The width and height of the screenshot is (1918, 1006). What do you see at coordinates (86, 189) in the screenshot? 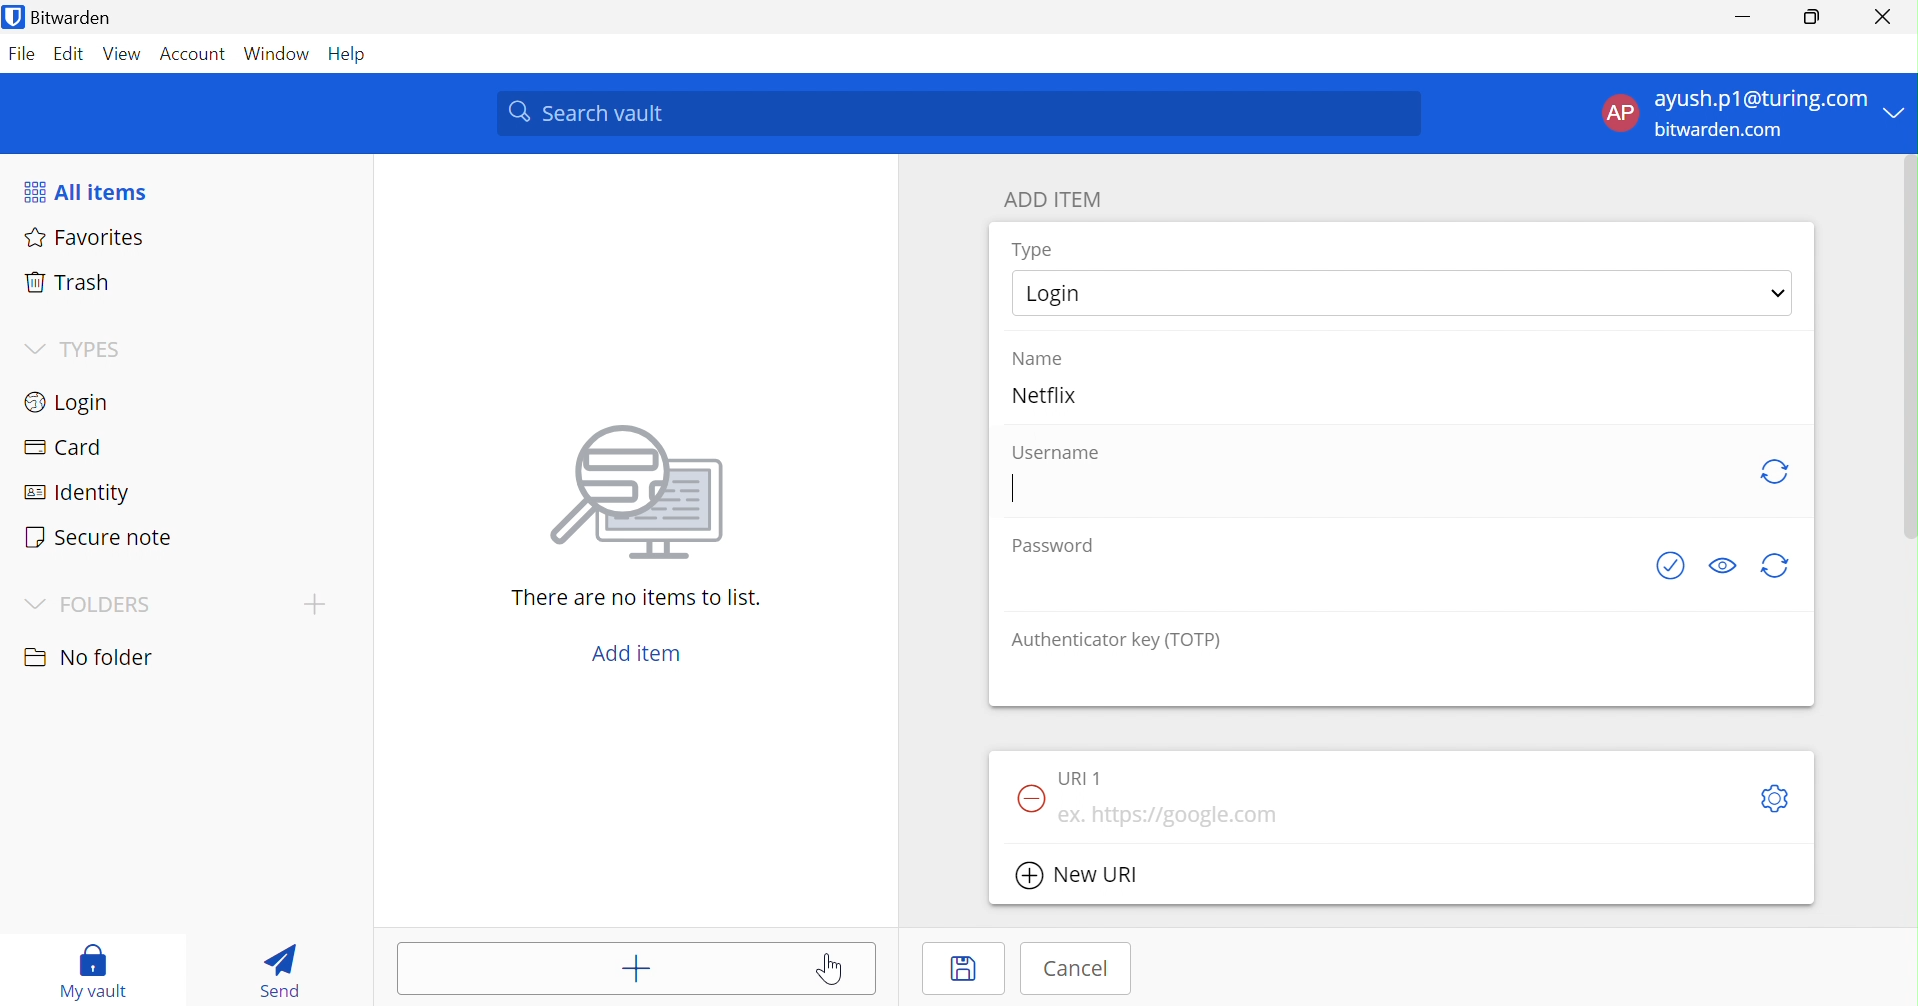
I see `All items` at bounding box center [86, 189].